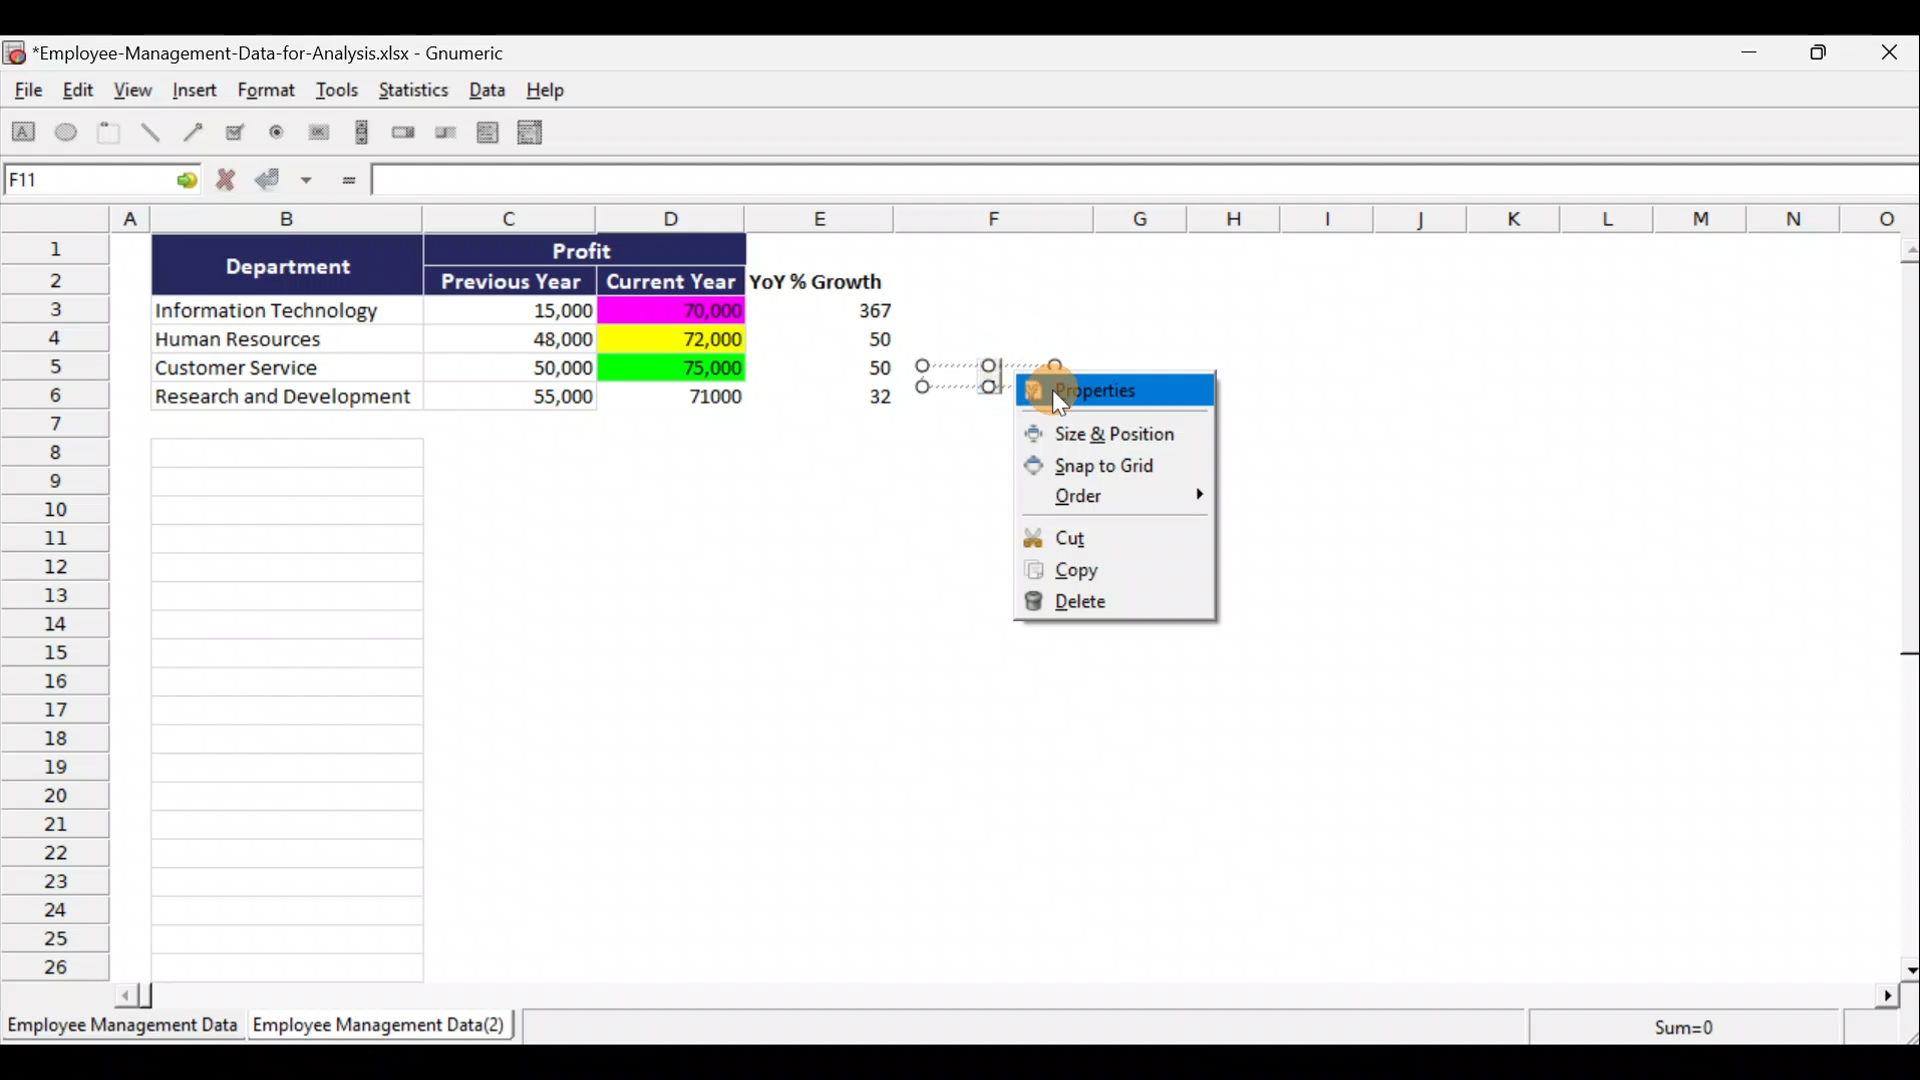 The image size is (1920, 1080). What do you see at coordinates (1681, 1027) in the screenshot?
I see `Sum=0` at bounding box center [1681, 1027].